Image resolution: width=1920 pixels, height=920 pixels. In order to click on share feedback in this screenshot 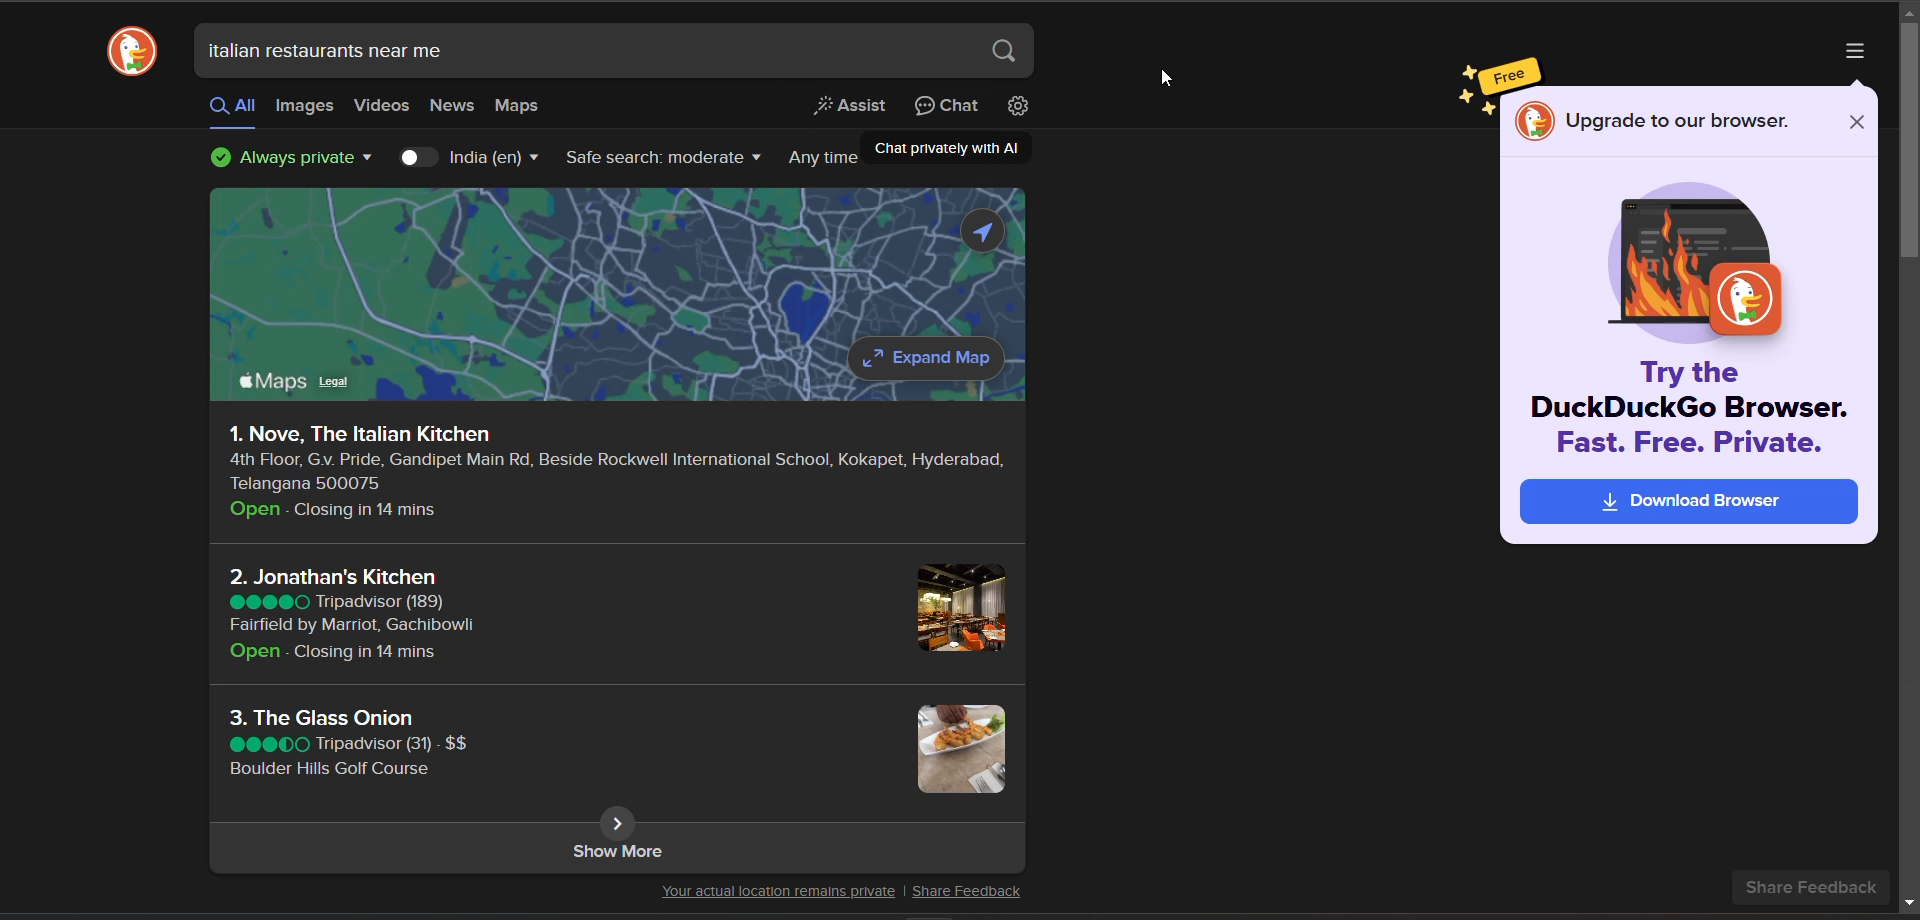, I will do `click(967, 892)`.